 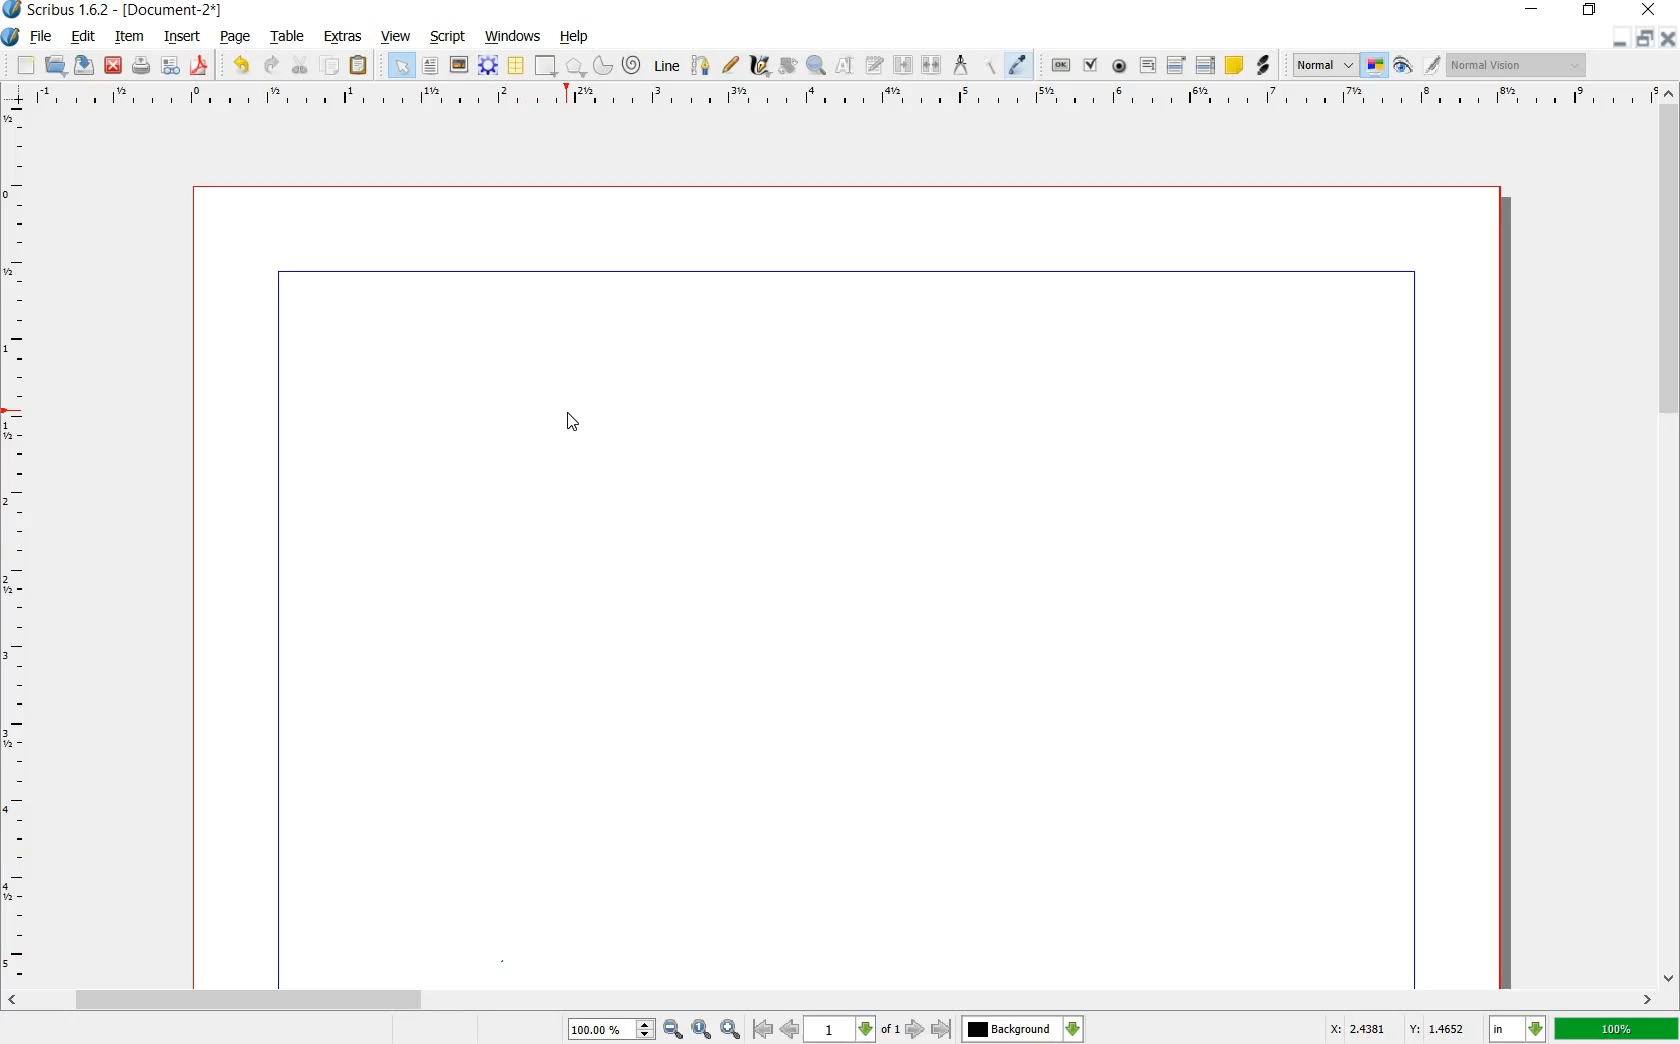 What do you see at coordinates (1515, 1029) in the screenshot?
I see `select current unit` at bounding box center [1515, 1029].